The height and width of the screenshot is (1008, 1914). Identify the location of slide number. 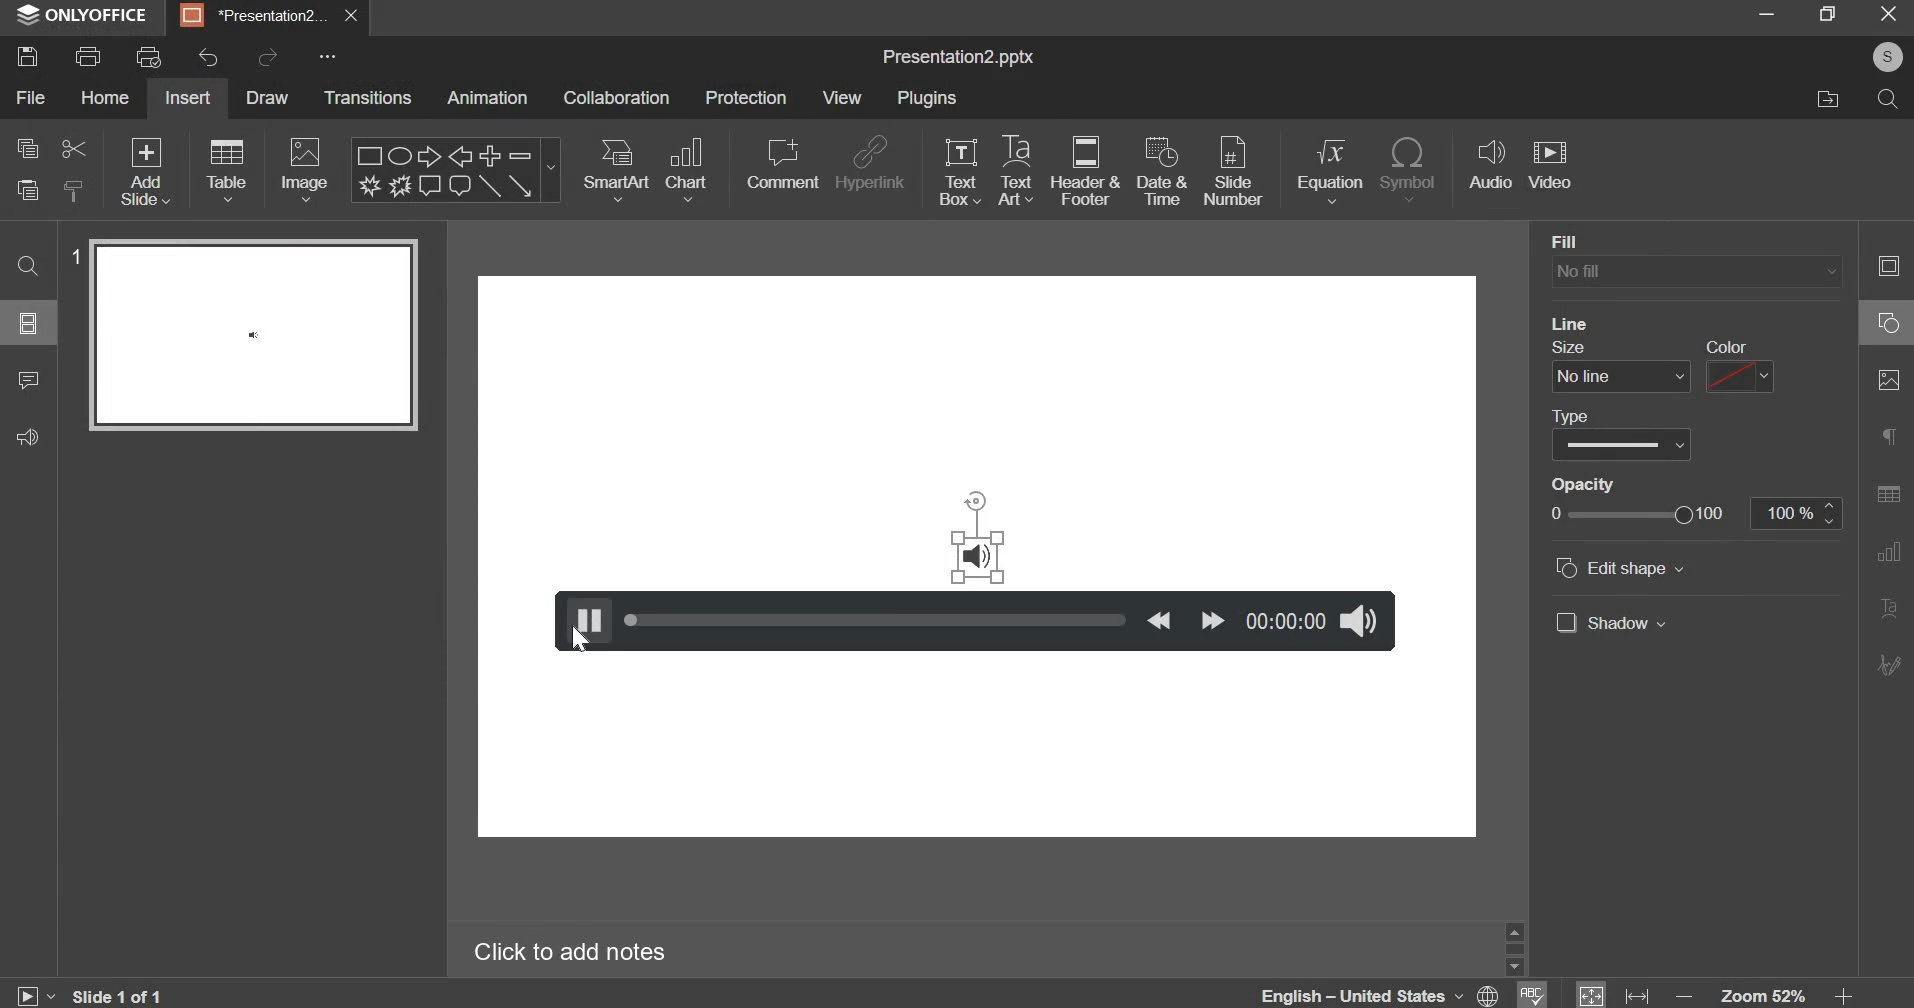
(1235, 168).